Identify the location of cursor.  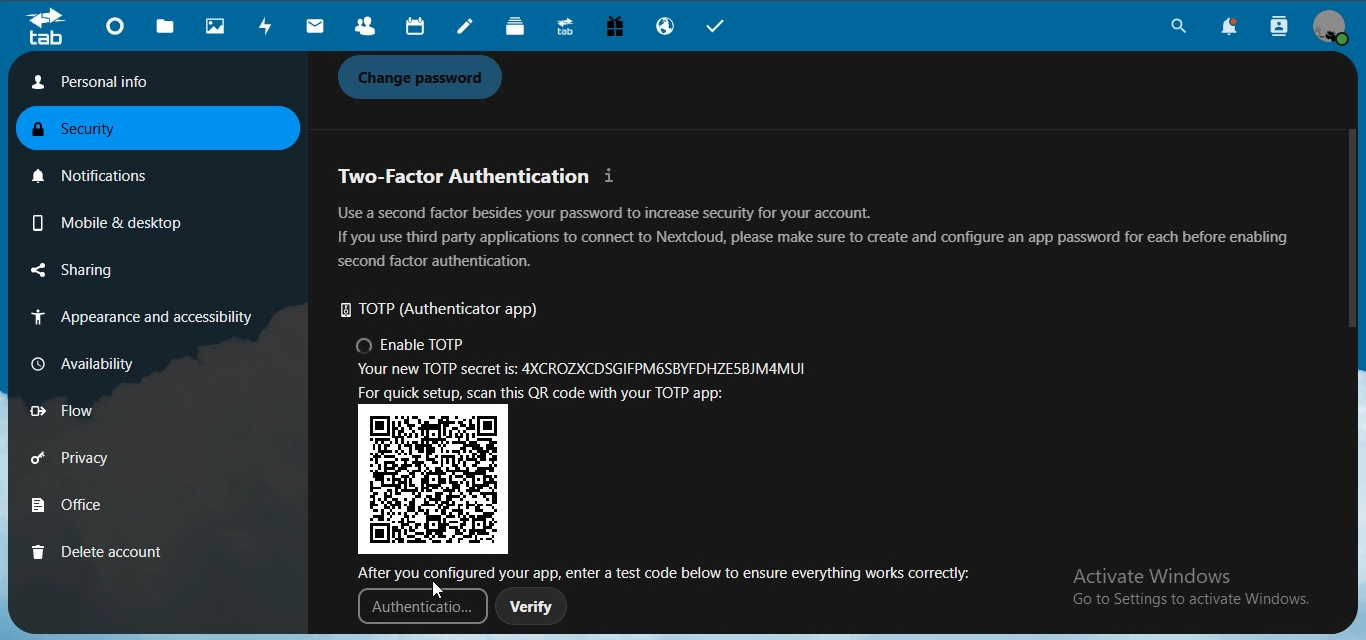
(439, 590).